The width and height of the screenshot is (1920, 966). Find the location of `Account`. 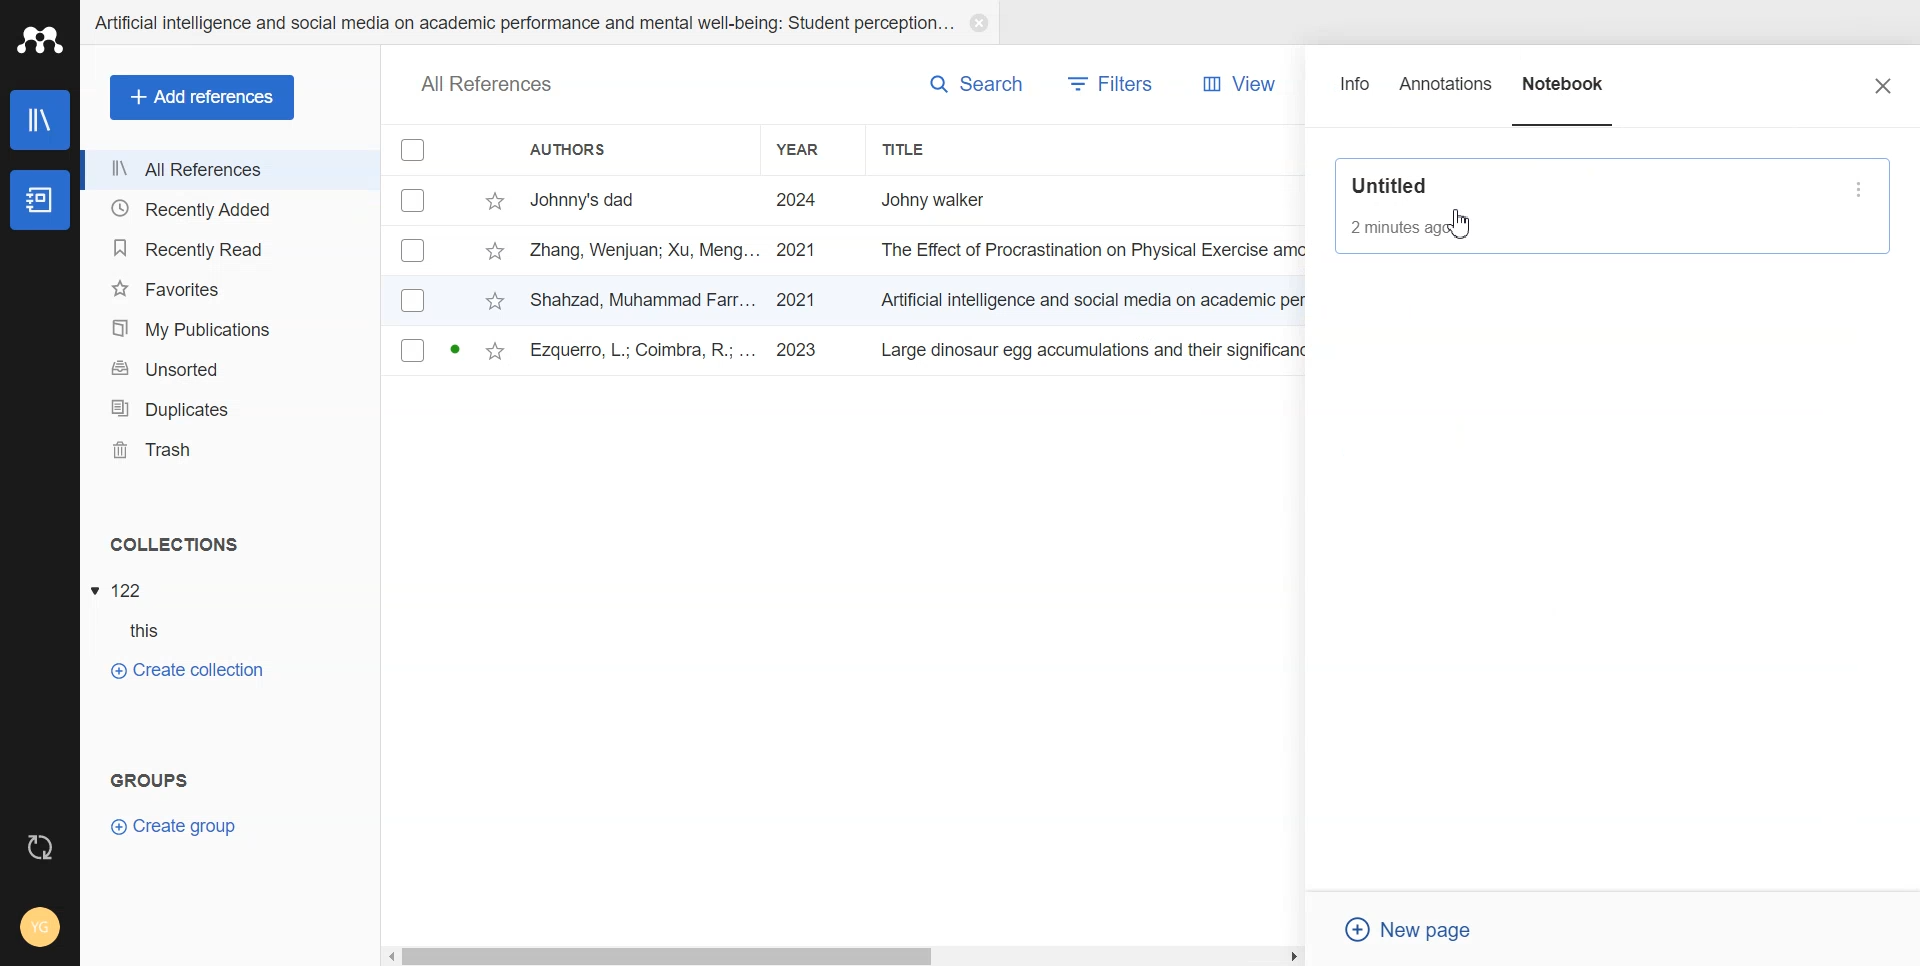

Account is located at coordinates (40, 929).